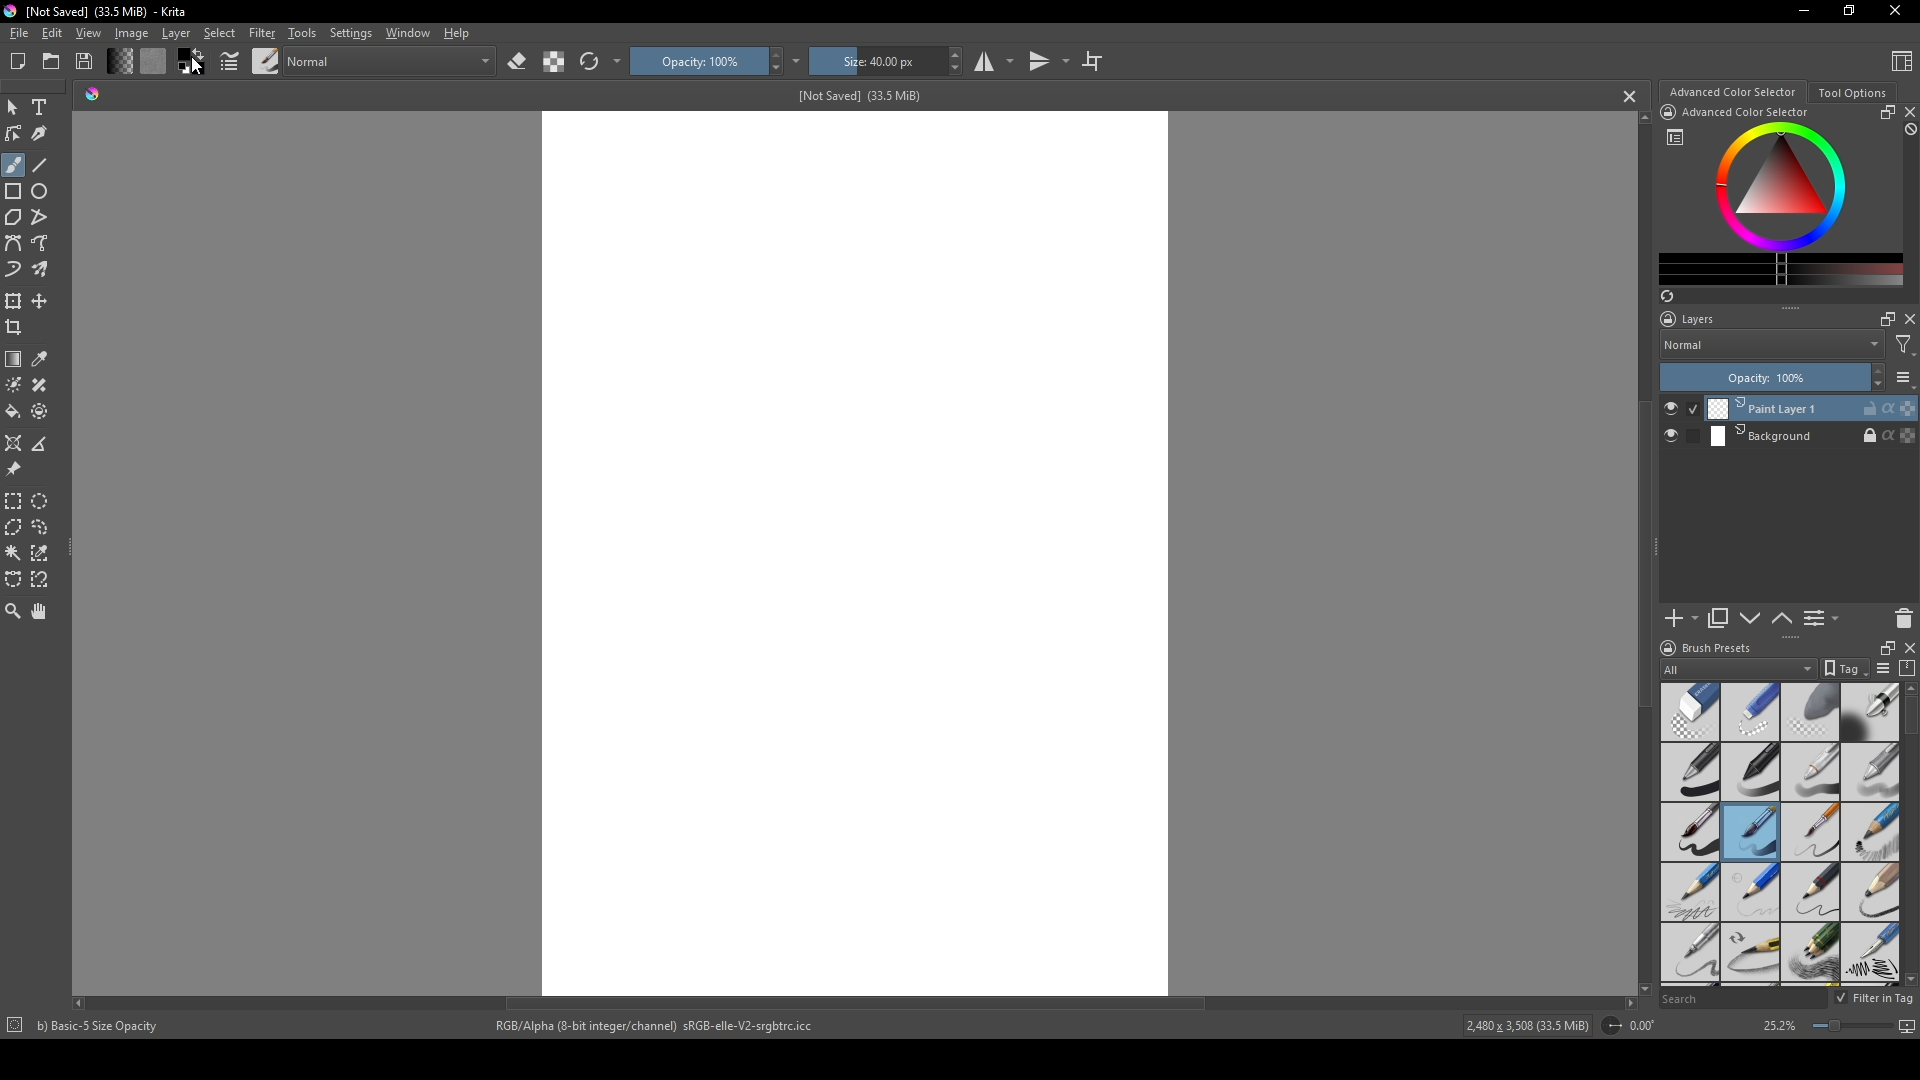 This screenshot has height=1080, width=1920. I want to click on enclose and fill, so click(42, 411).